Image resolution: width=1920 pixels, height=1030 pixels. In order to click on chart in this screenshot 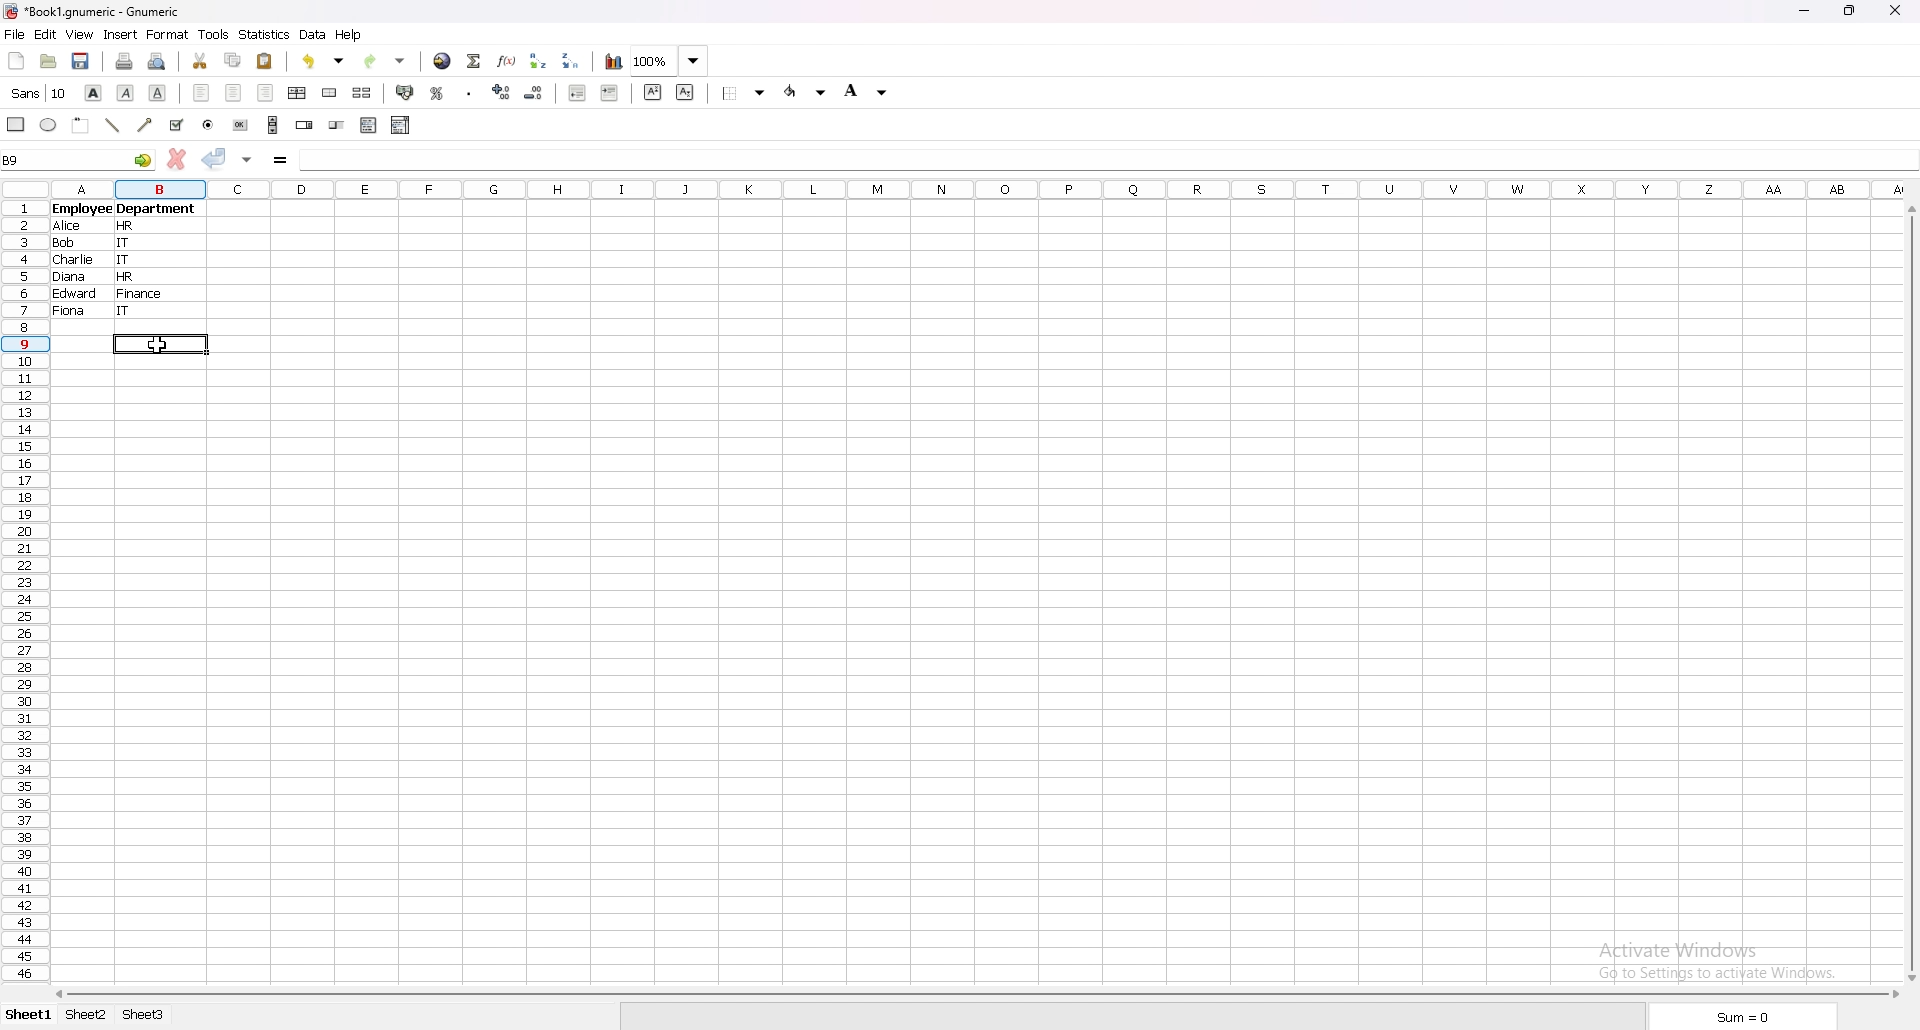, I will do `click(615, 61)`.